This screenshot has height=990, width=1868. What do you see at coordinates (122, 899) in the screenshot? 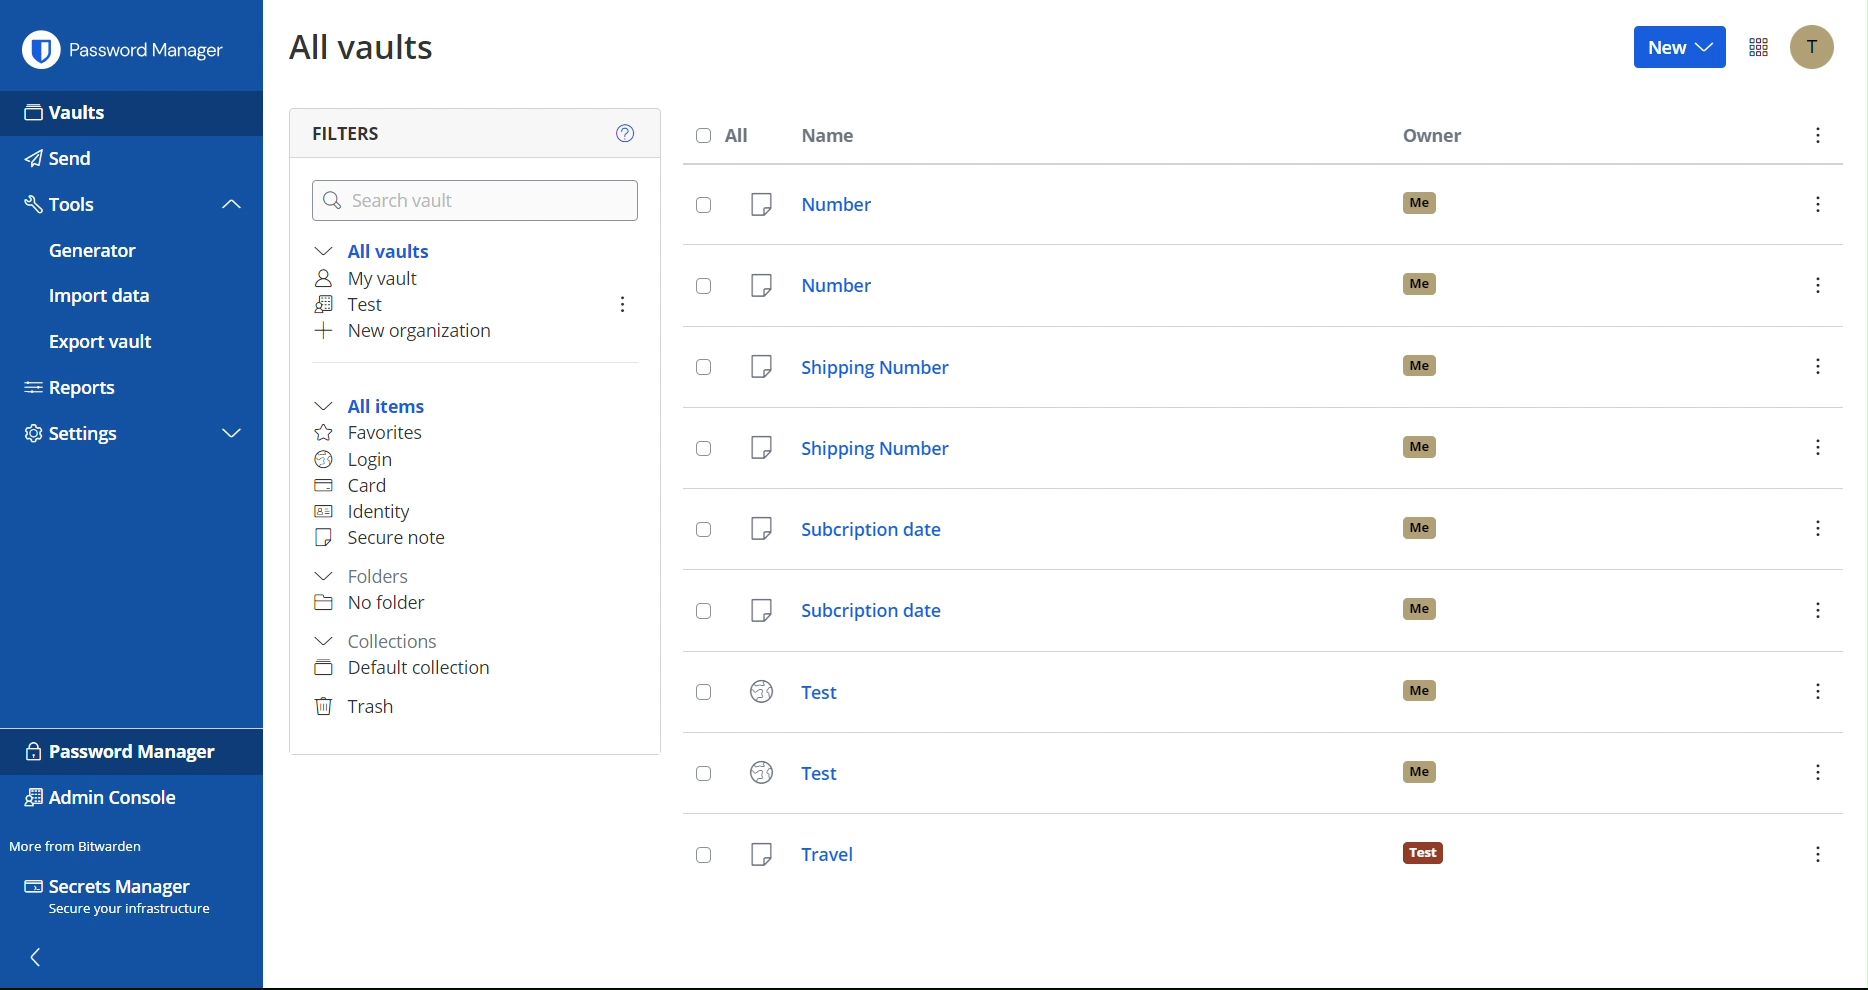
I see `Secrets Manager` at bounding box center [122, 899].